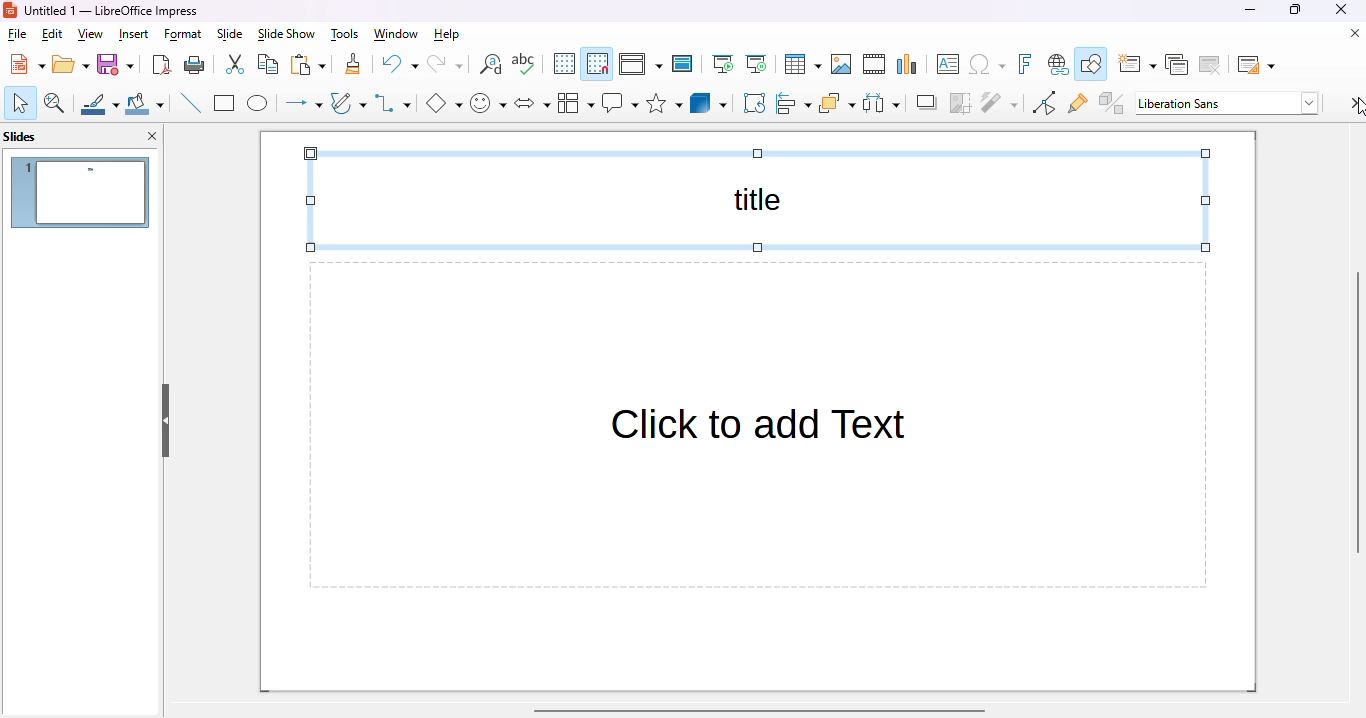 Image resolution: width=1366 pixels, height=718 pixels. I want to click on toggle point edit mode, so click(1045, 102).